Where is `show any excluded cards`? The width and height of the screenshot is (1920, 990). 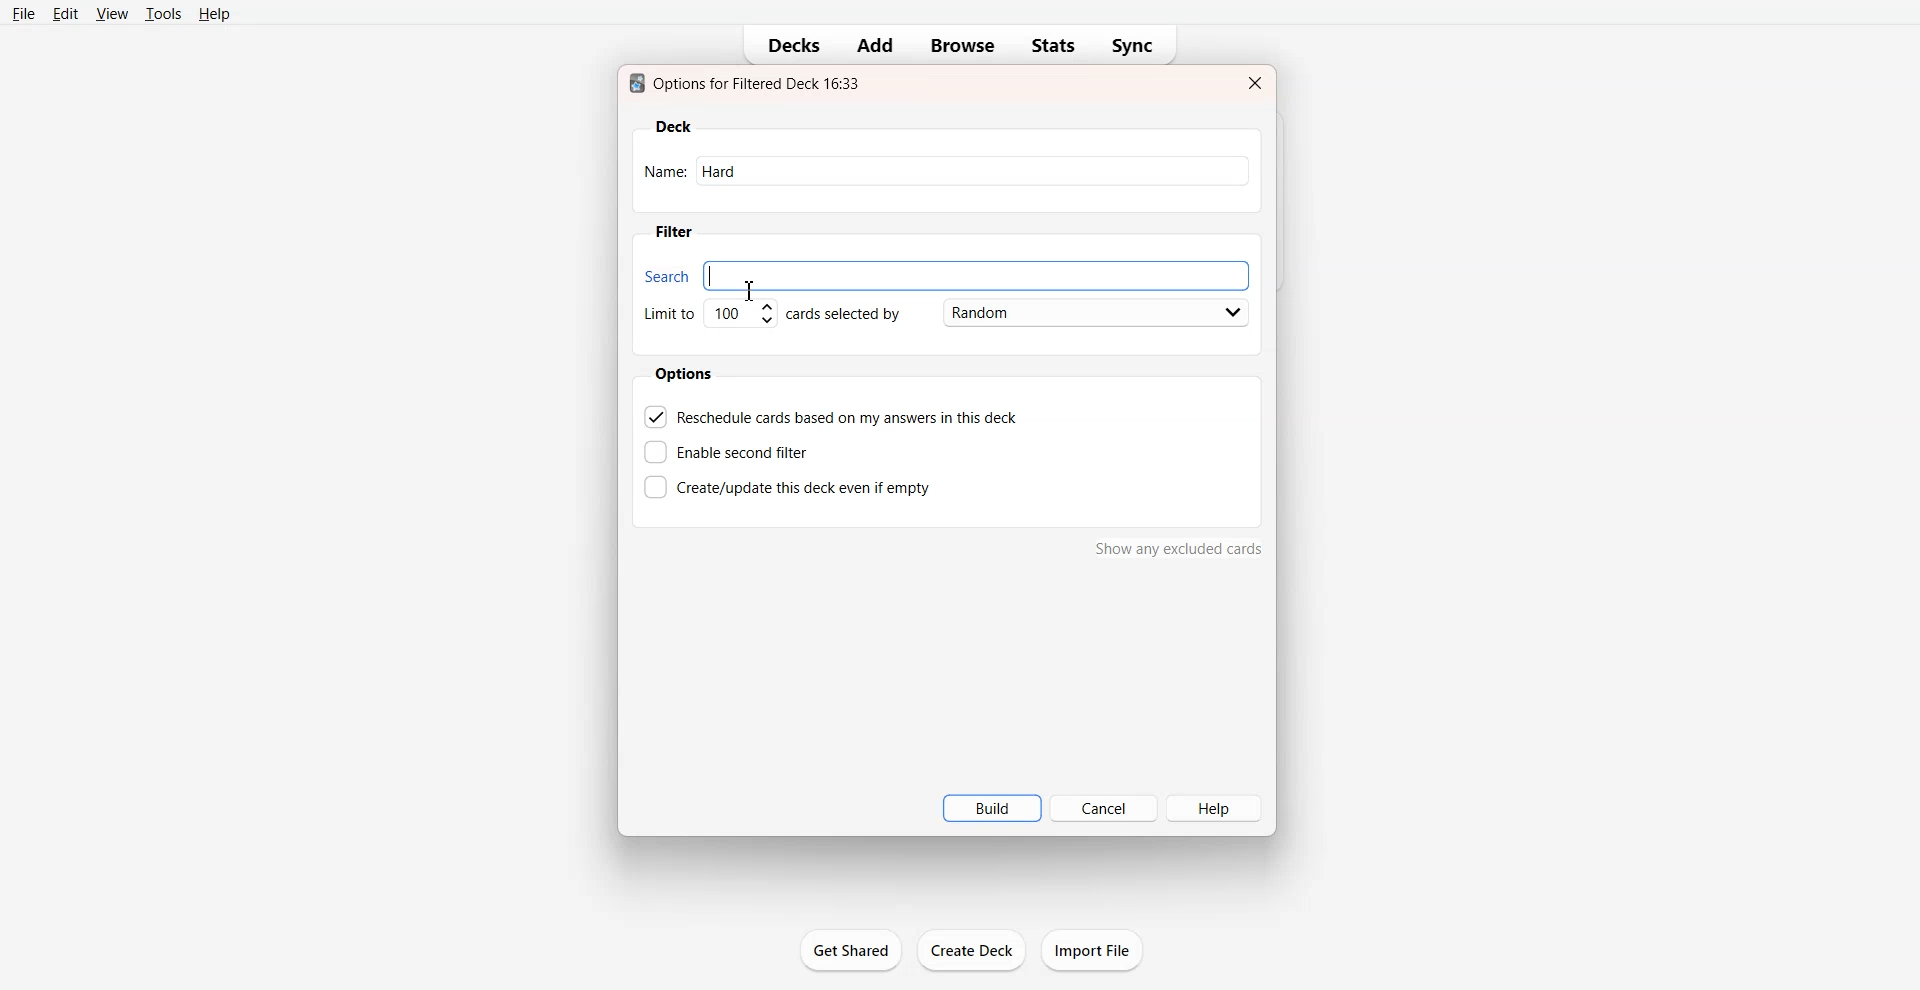
show any excluded cards is located at coordinates (1179, 553).